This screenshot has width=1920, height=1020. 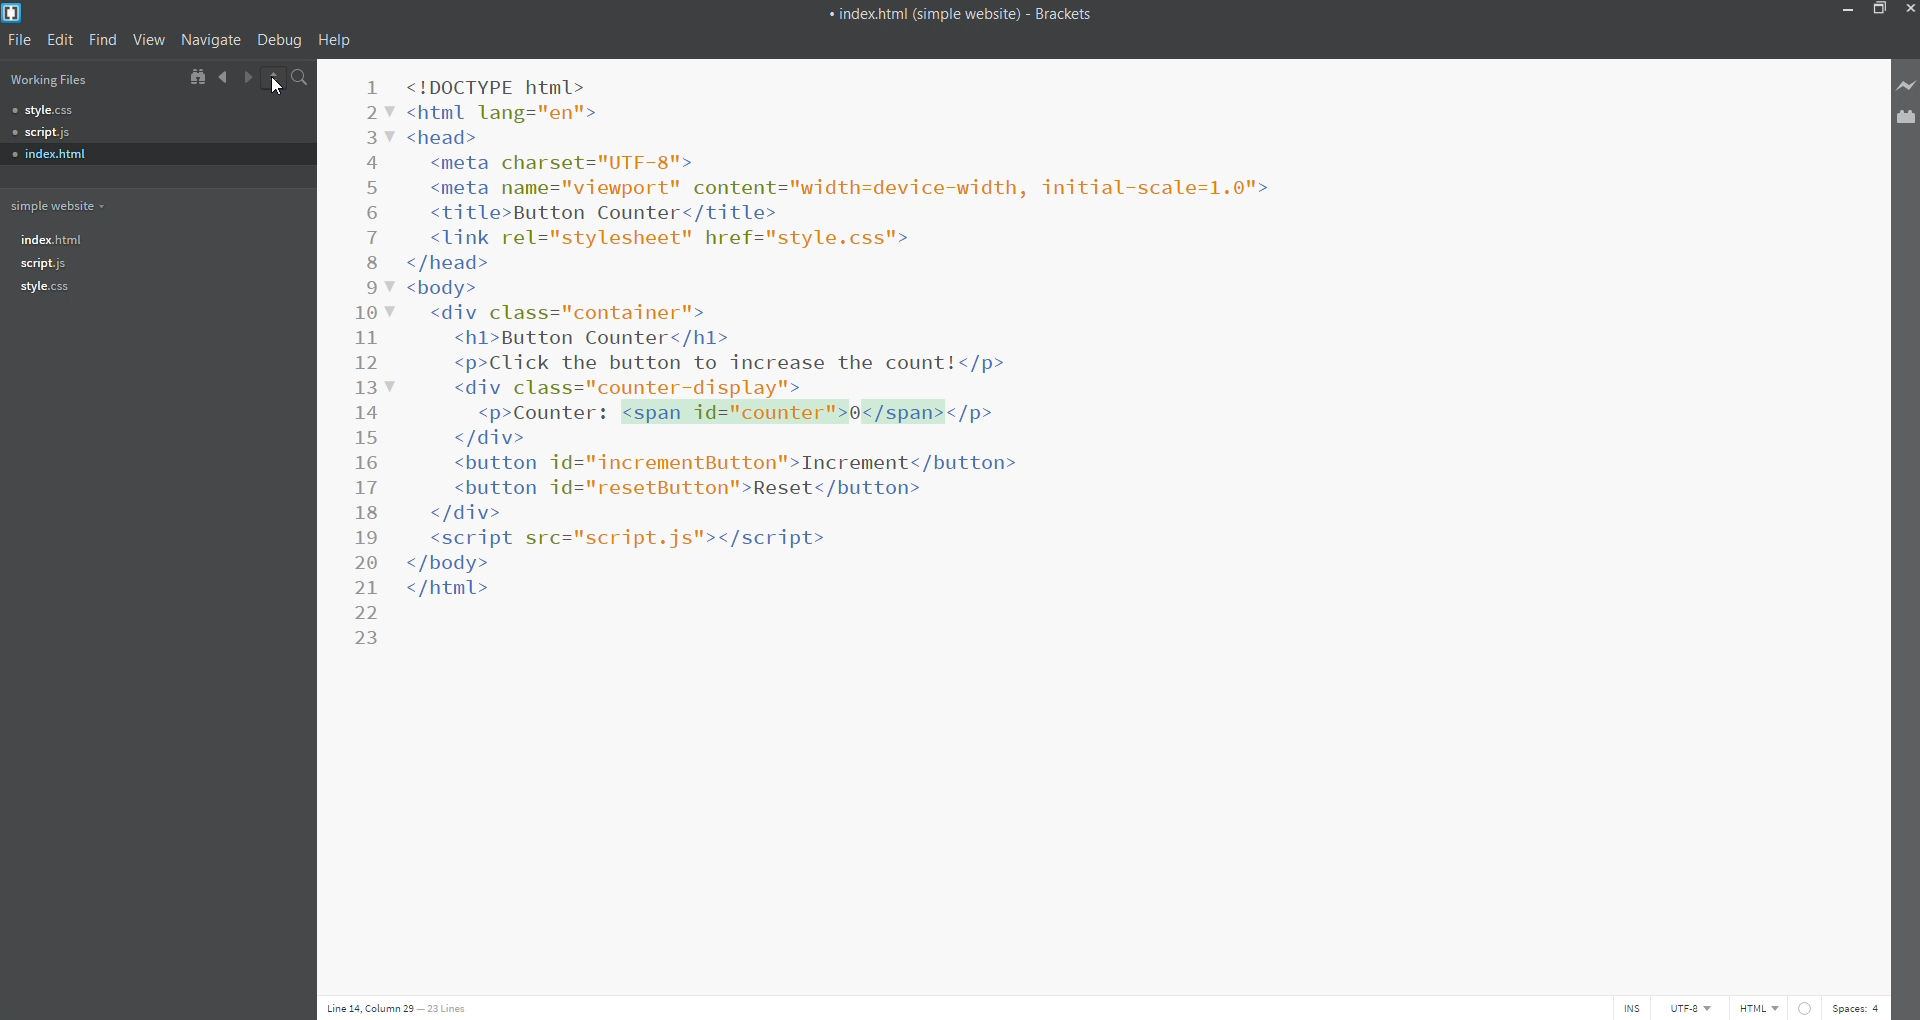 I want to click on cursor, so click(x=280, y=89).